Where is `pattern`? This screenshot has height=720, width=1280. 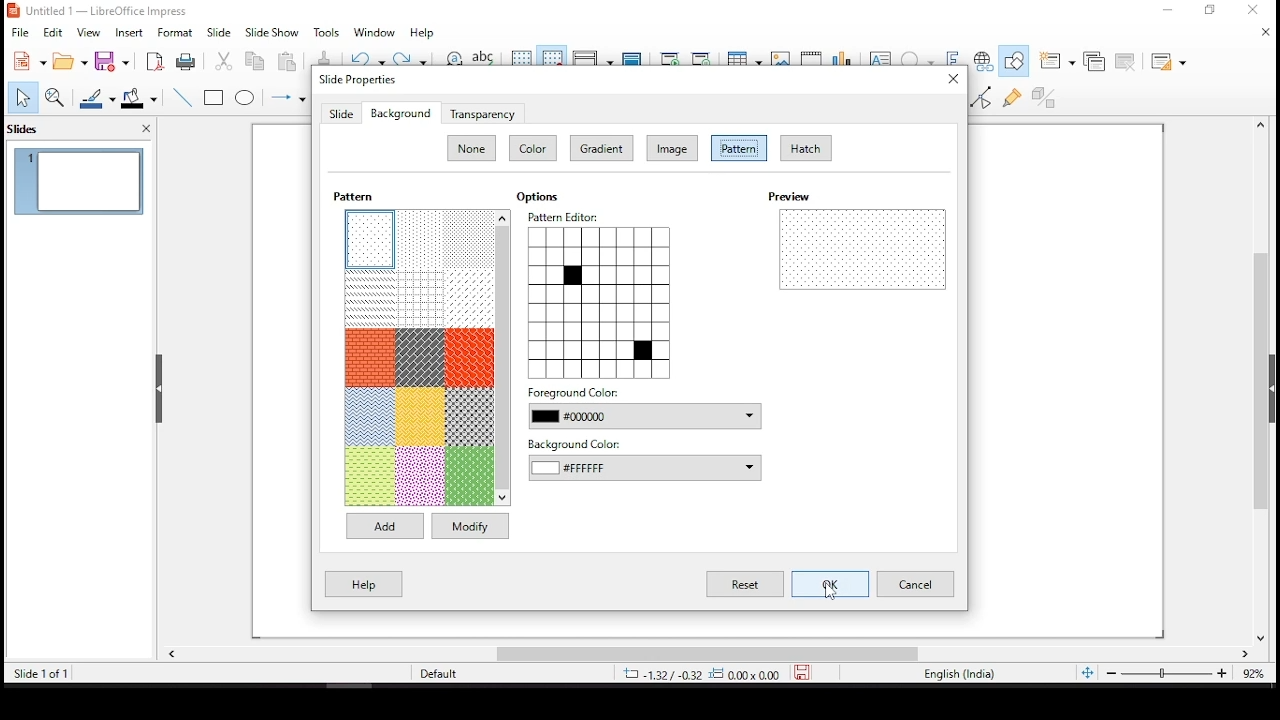 pattern is located at coordinates (468, 238).